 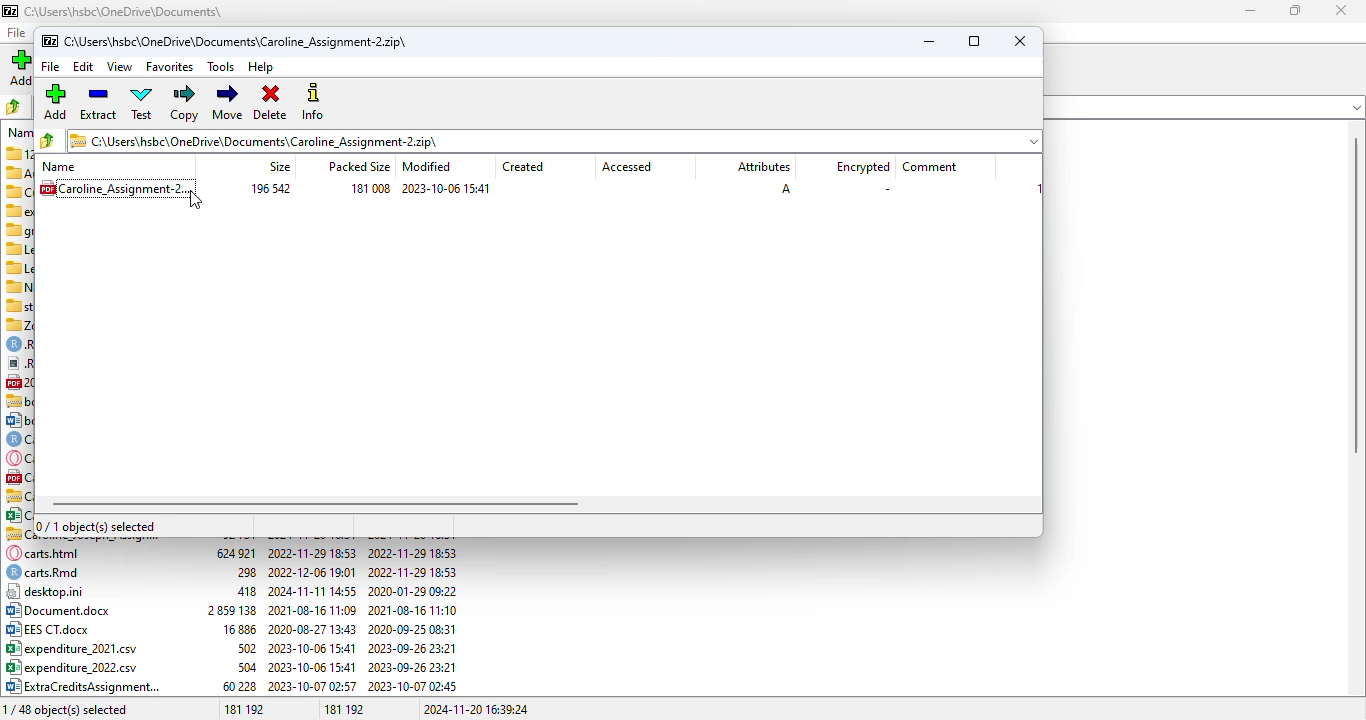 I want to click on 1/48 object(s) selected, so click(x=66, y=709).